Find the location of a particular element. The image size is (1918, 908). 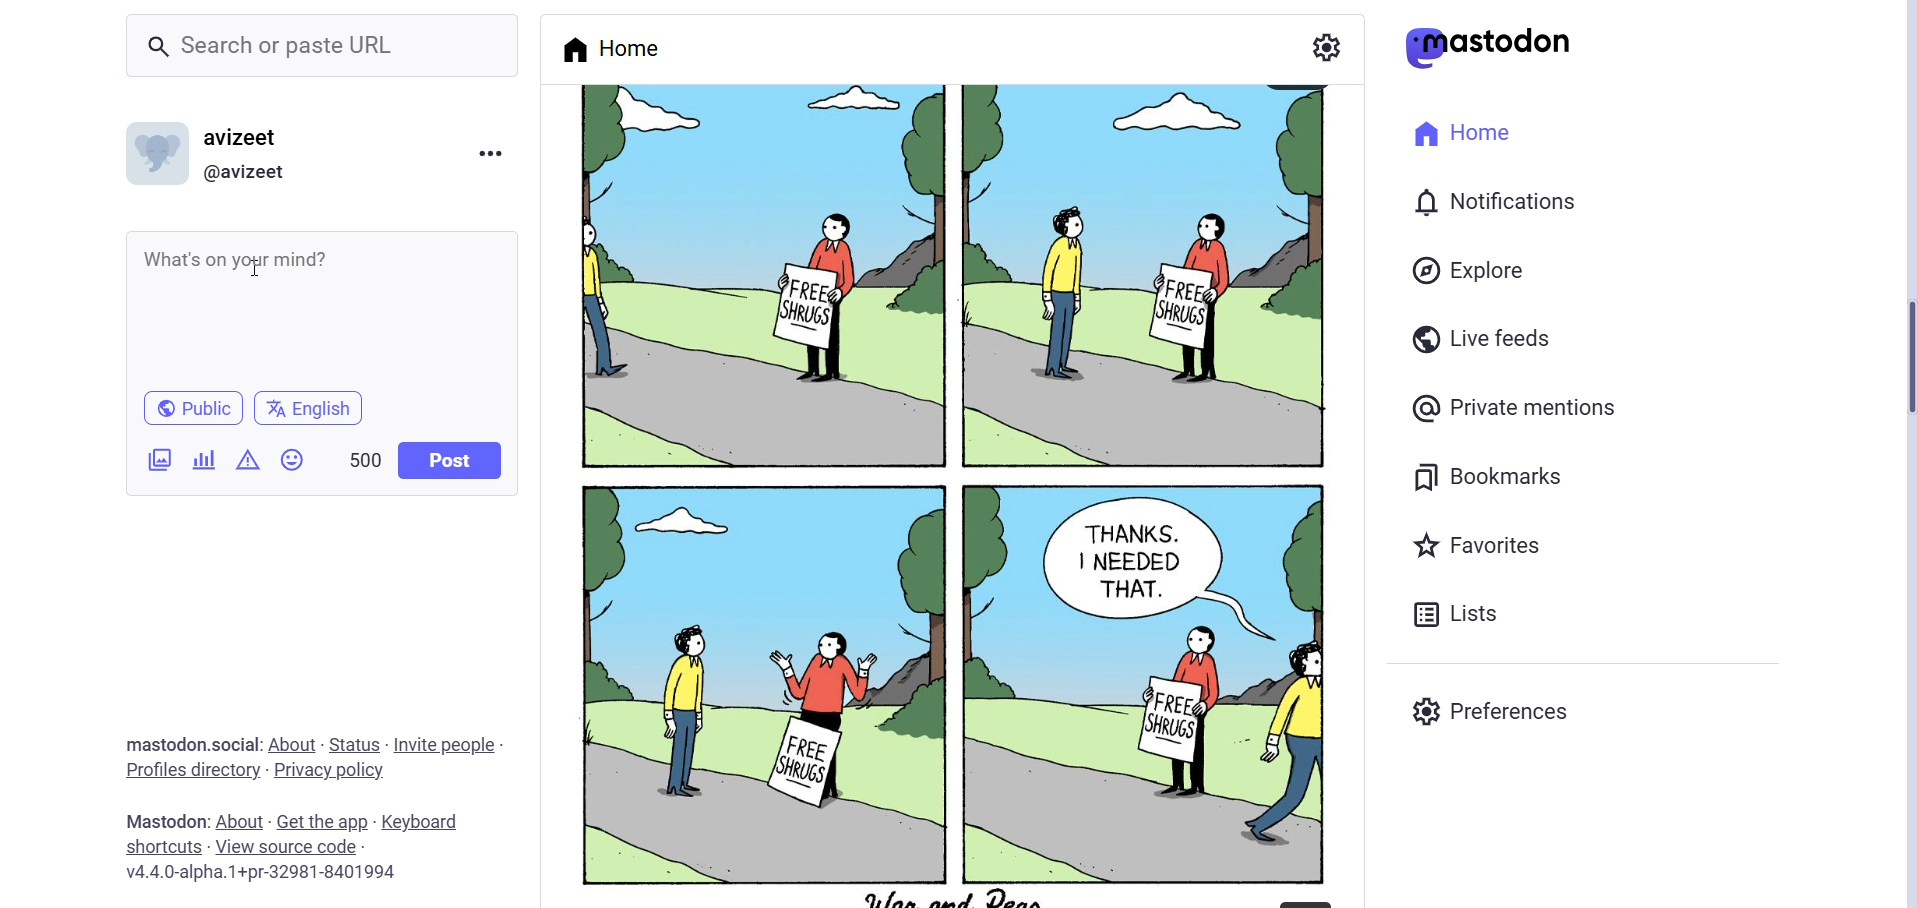

Another Post is located at coordinates (947, 492).